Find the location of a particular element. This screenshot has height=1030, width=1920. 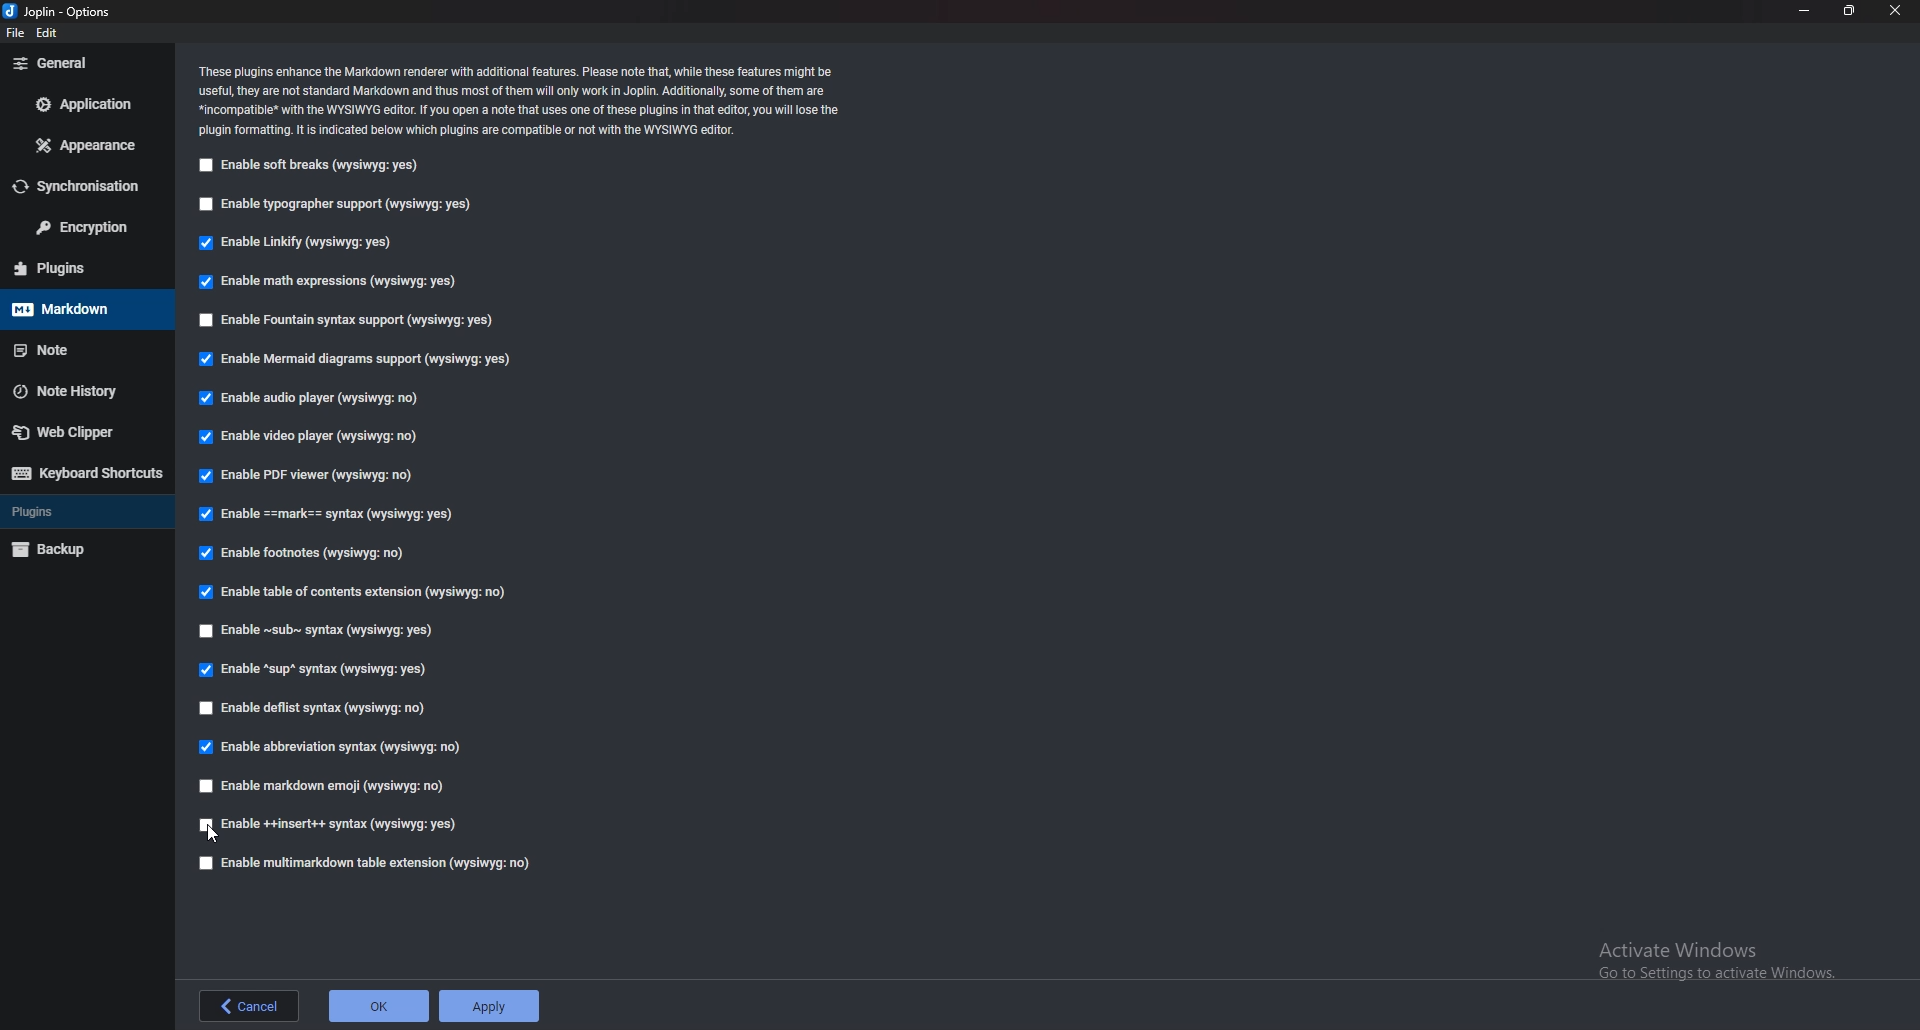

markdown is located at coordinates (87, 309).